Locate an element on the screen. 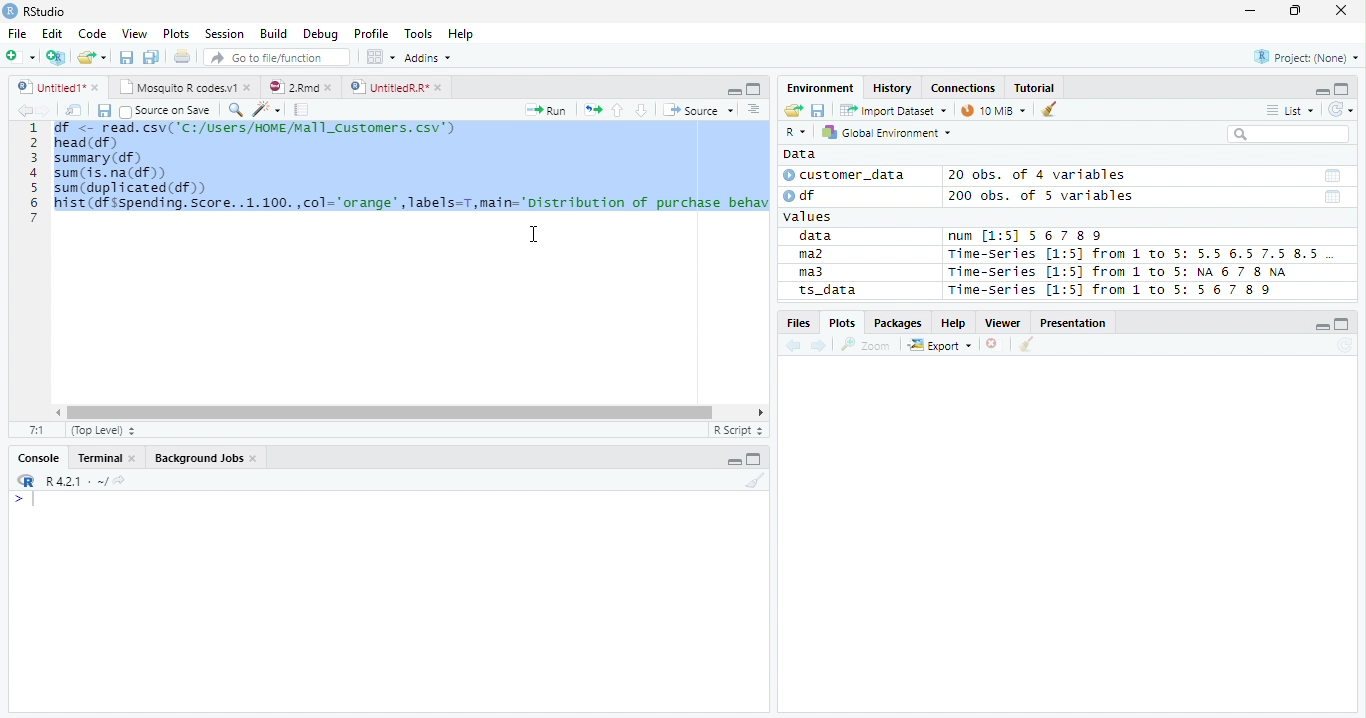 The height and width of the screenshot is (718, 1366). customer_data is located at coordinates (848, 175).